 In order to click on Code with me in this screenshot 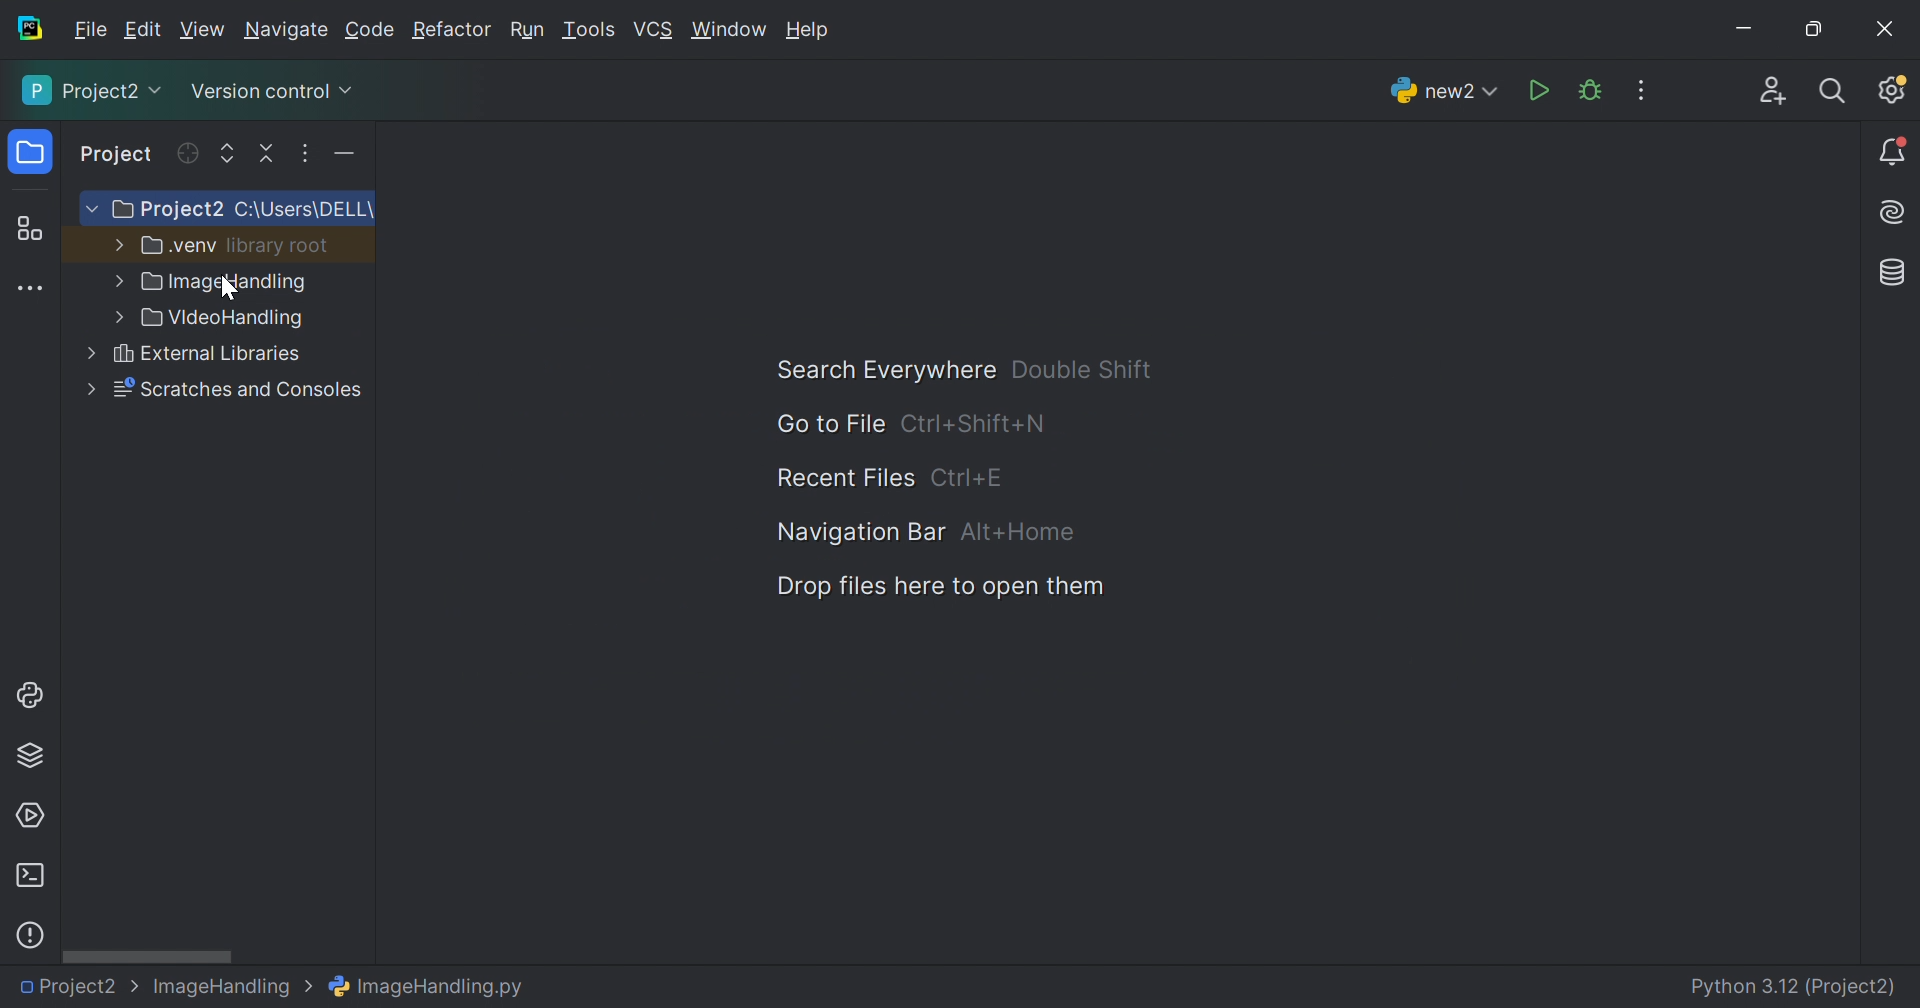, I will do `click(1773, 94)`.